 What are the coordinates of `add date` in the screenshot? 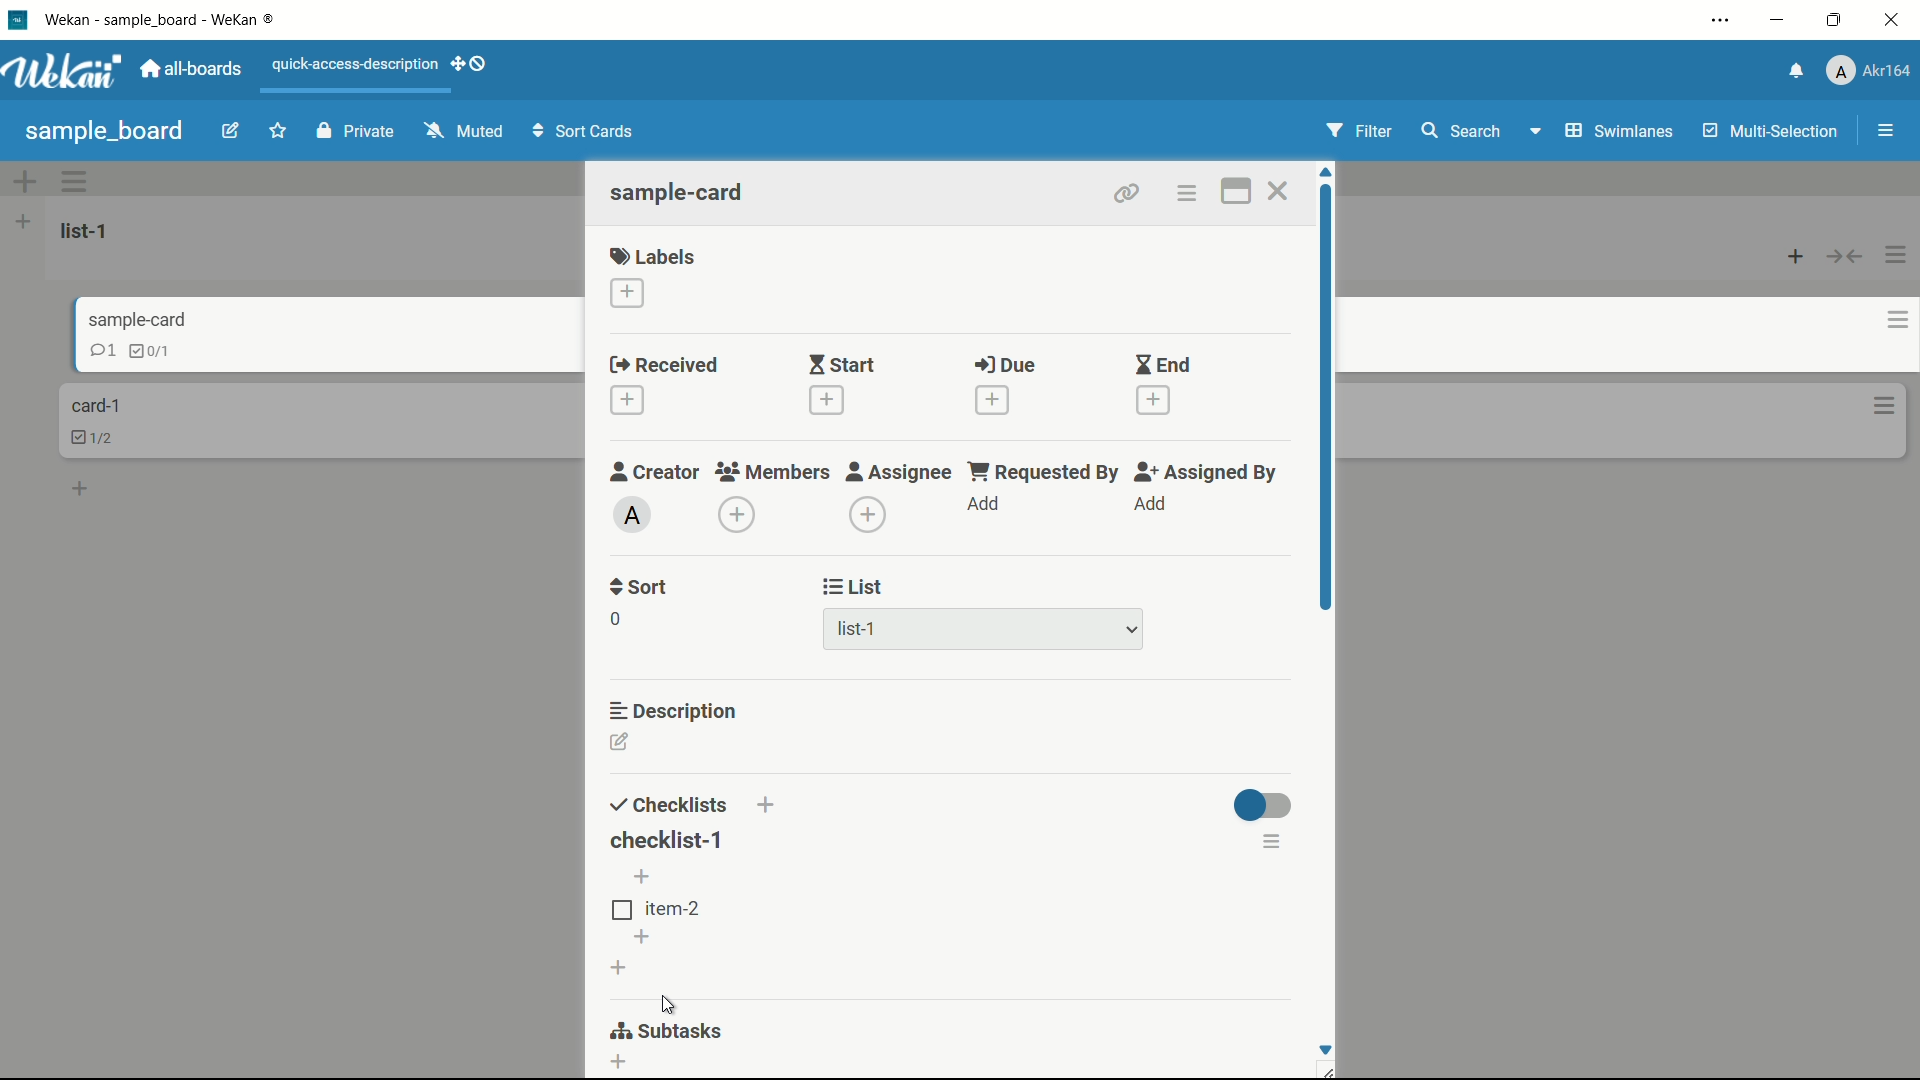 It's located at (827, 399).